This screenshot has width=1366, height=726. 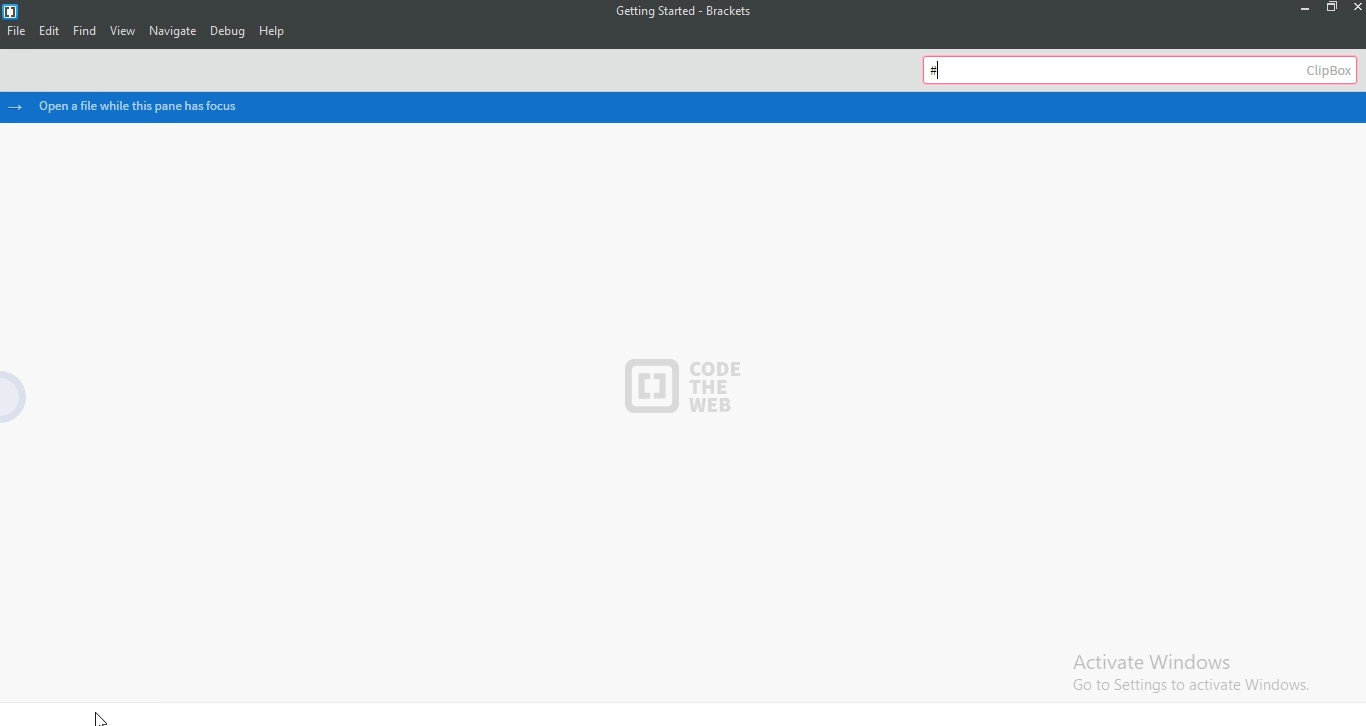 I want to click on Logo, so click(x=16, y=11).